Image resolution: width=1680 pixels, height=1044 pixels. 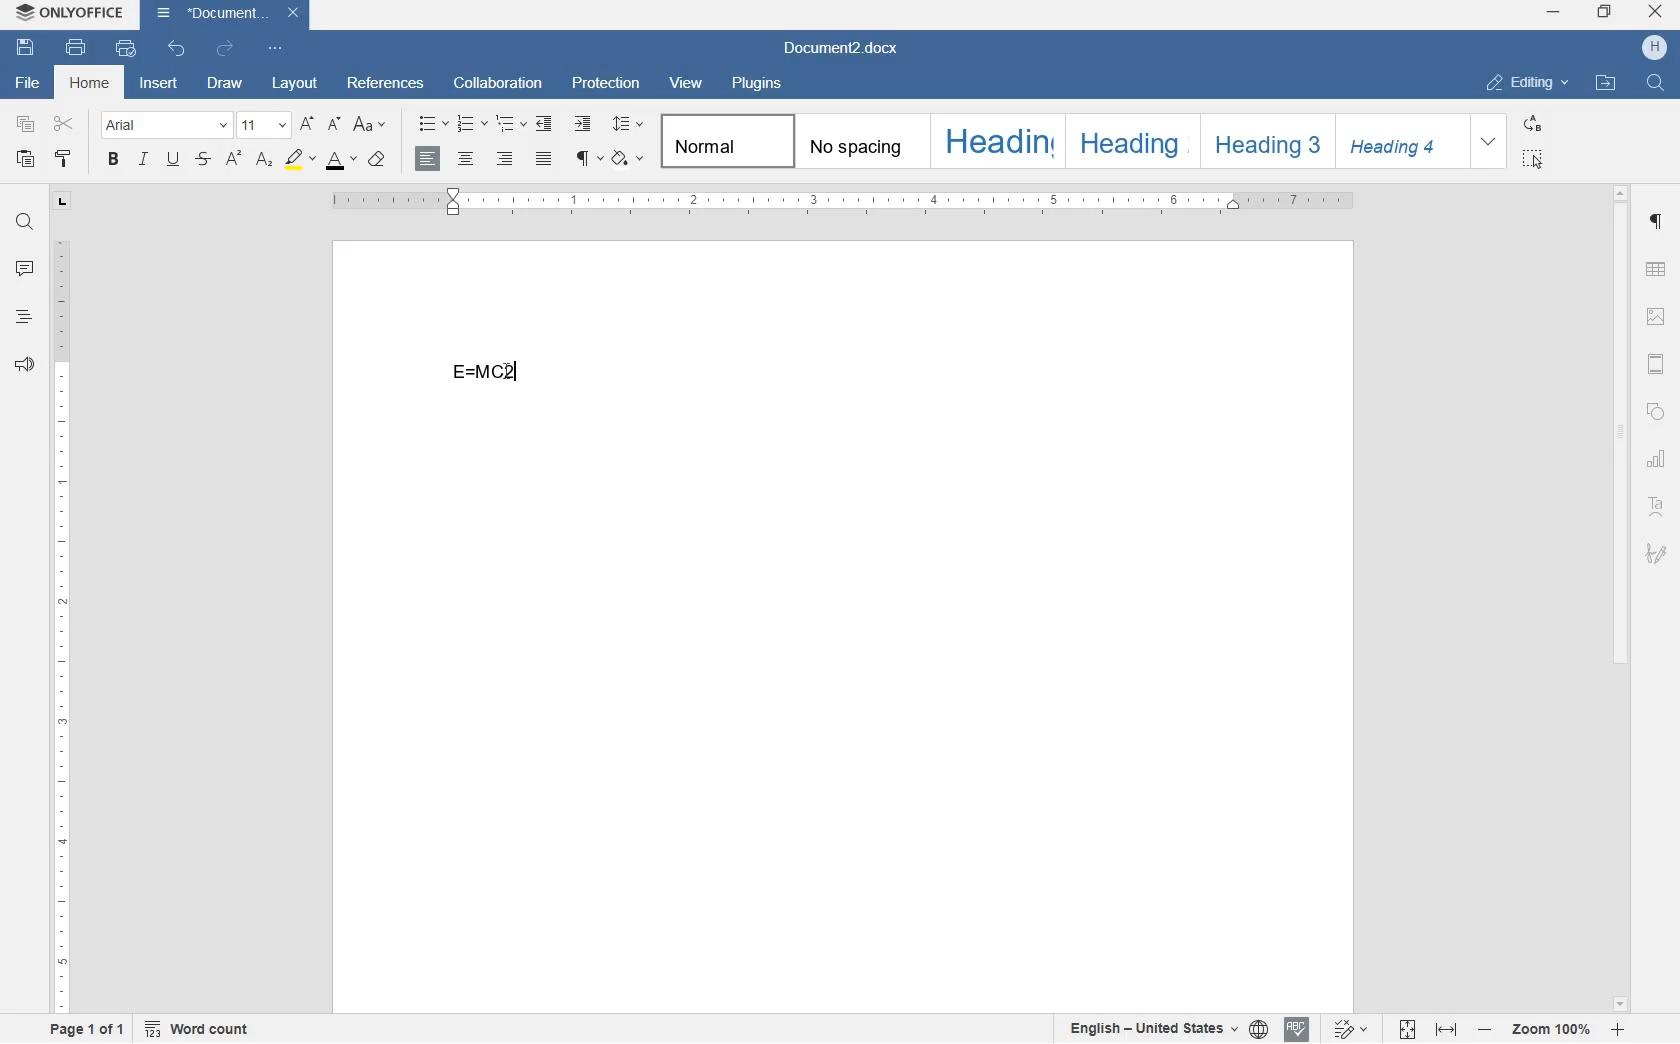 What do you see at coordinates (67, 12) in the screenshot?
I see `system name` at bounding box center [67, 12].